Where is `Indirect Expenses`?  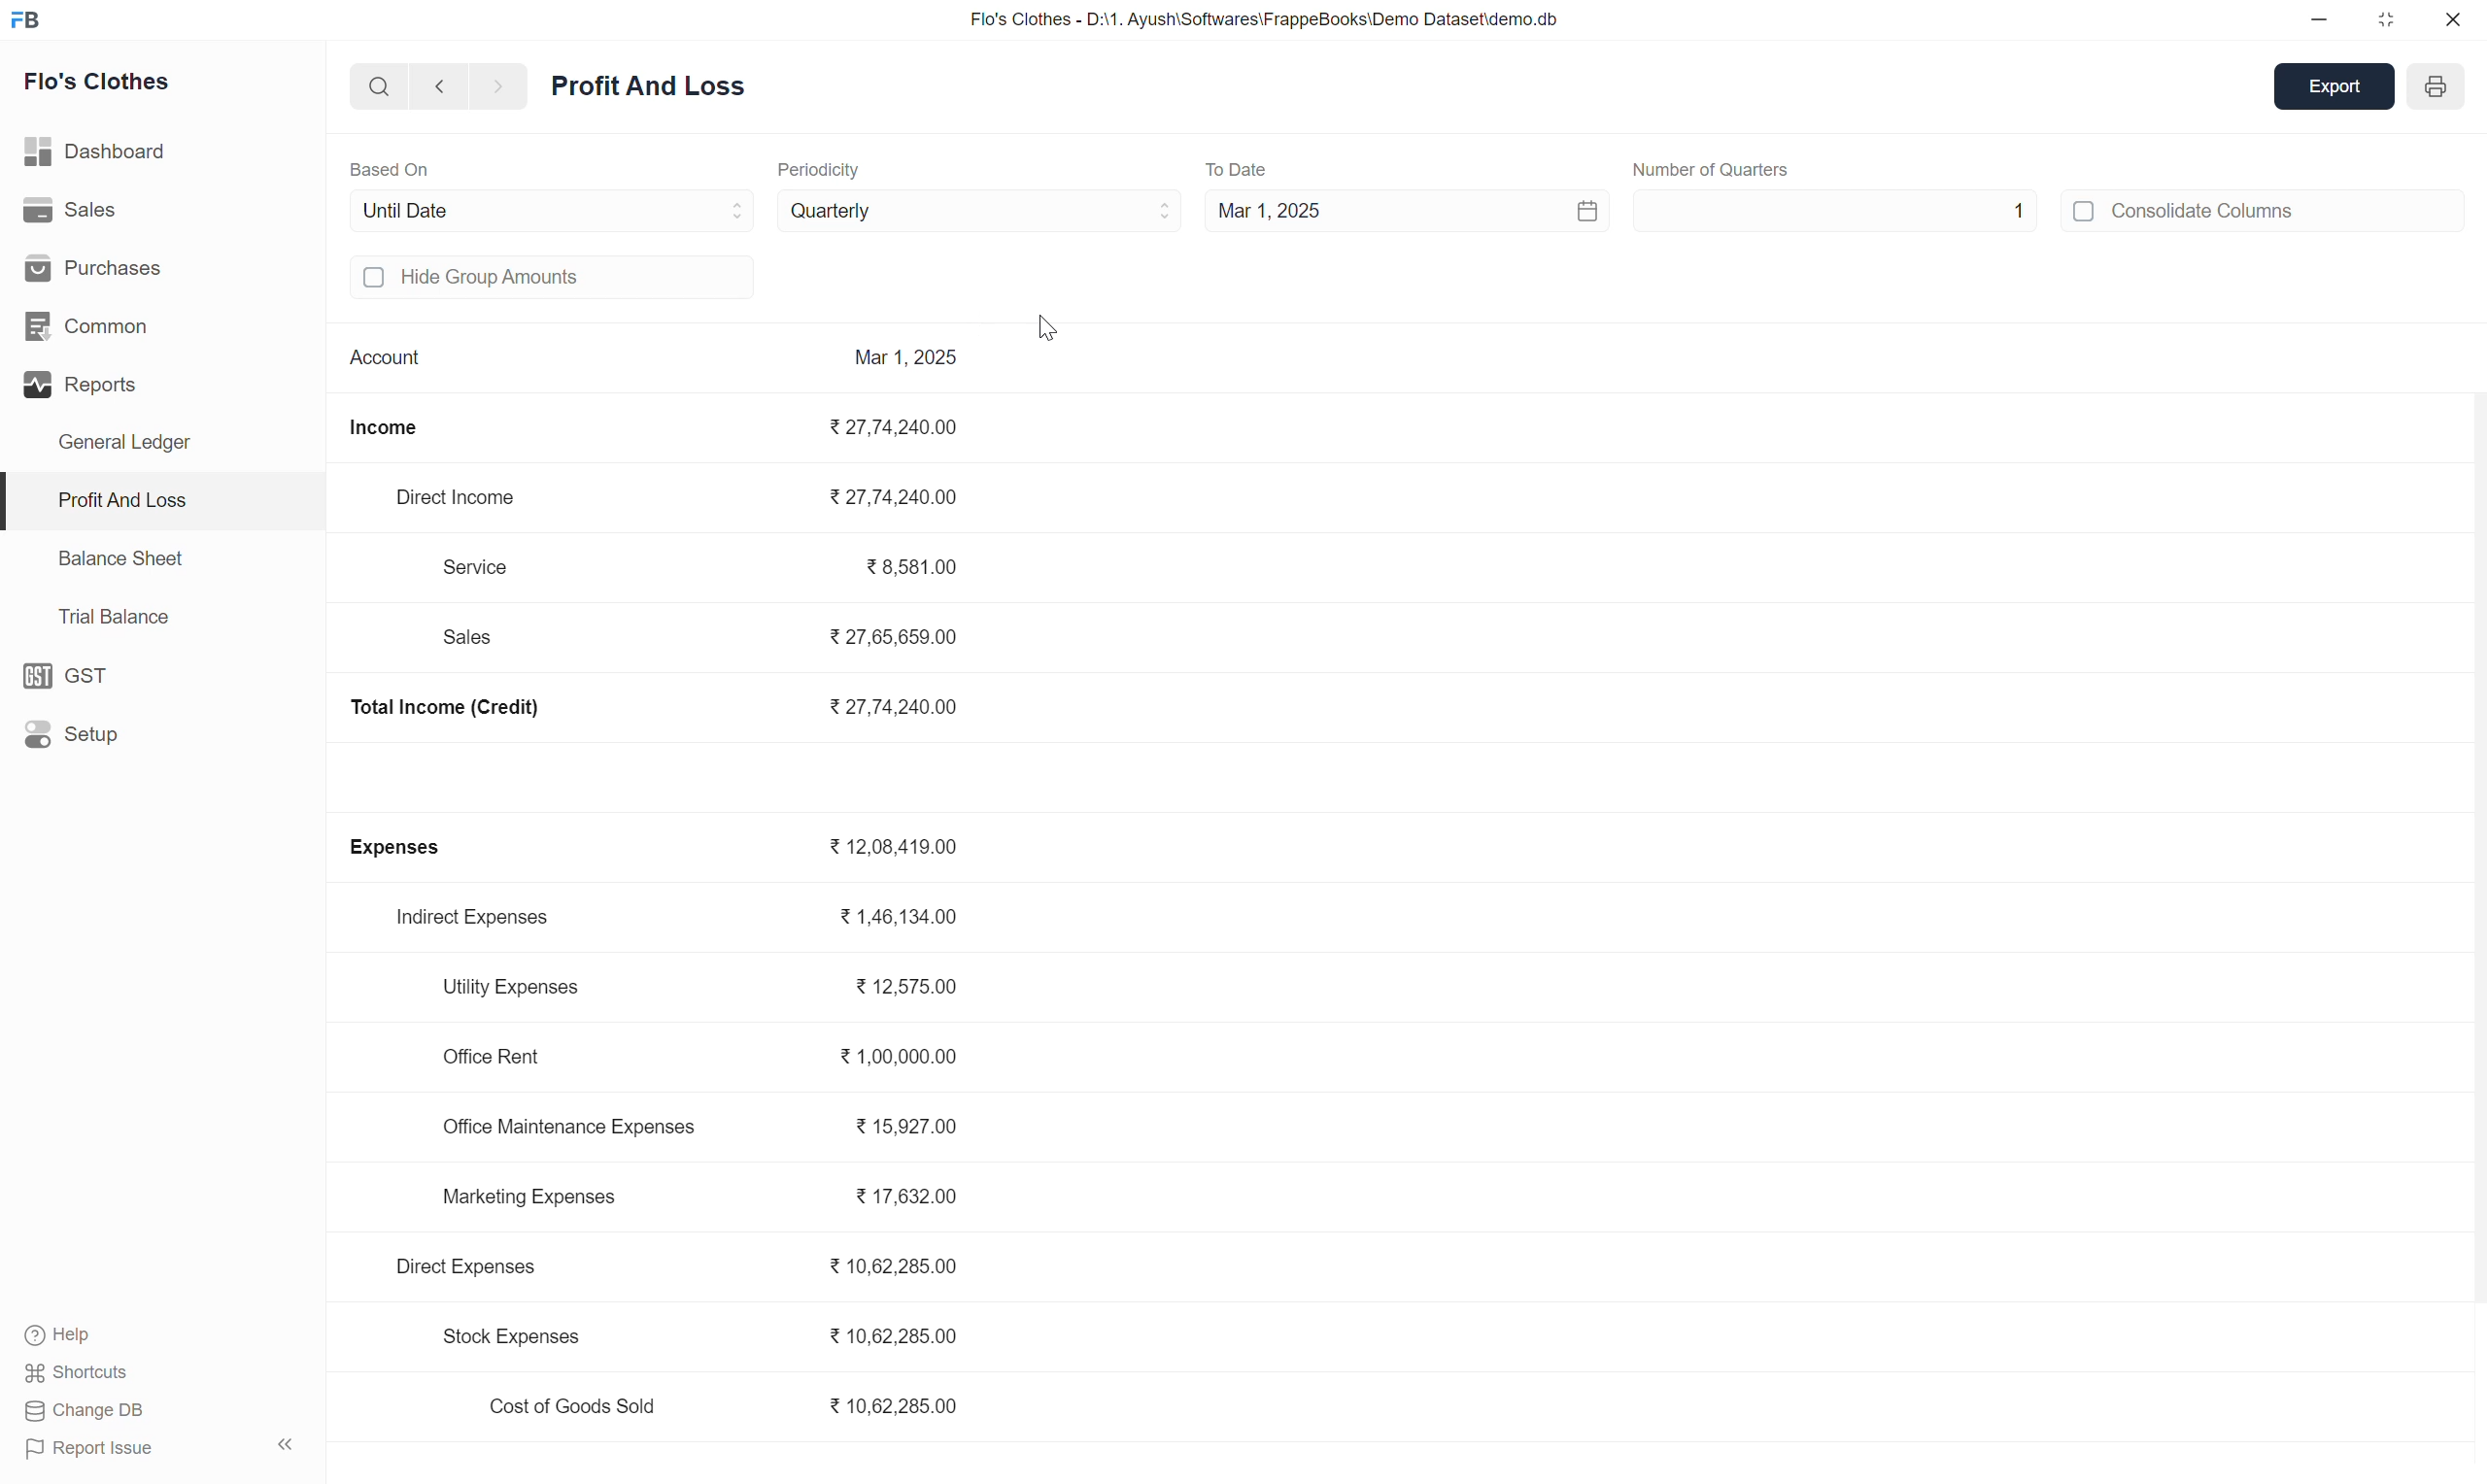
Indirect Expenses is located at coordinates (482, 915).